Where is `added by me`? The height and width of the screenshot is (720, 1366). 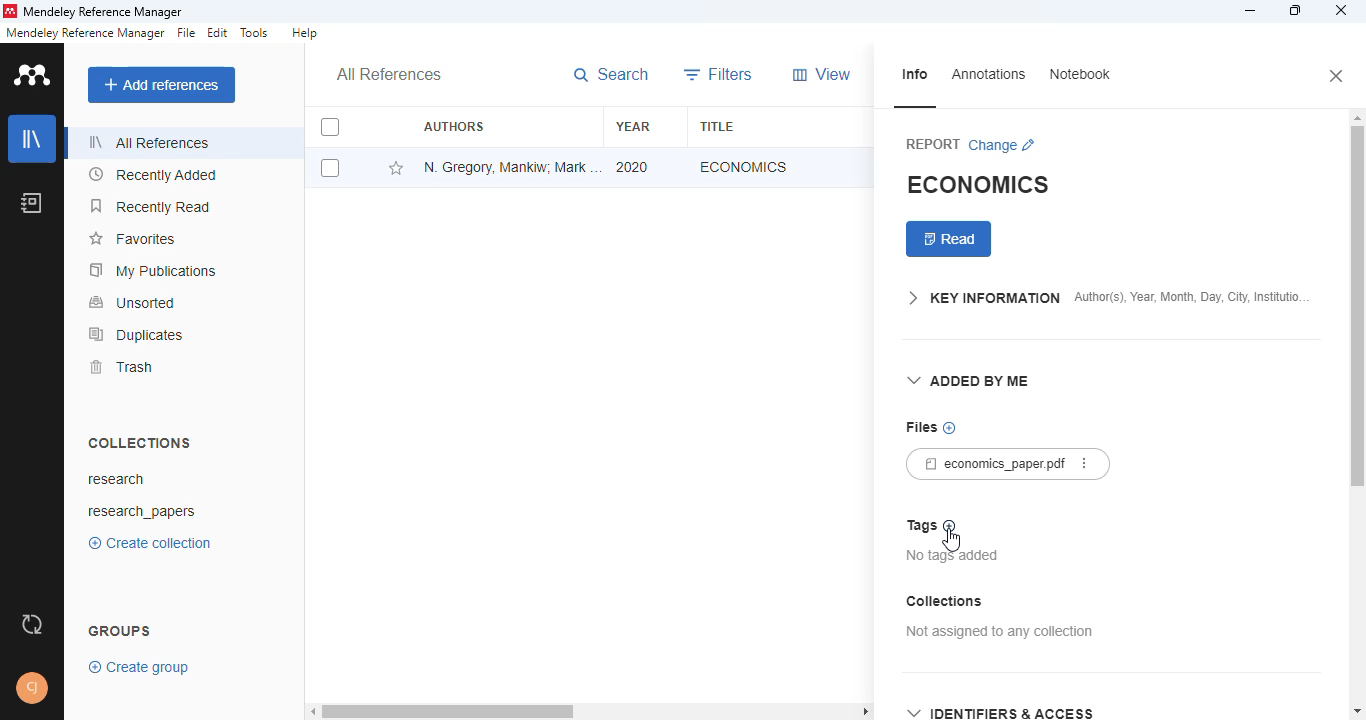
added by me is located at coordinates (969, 382).